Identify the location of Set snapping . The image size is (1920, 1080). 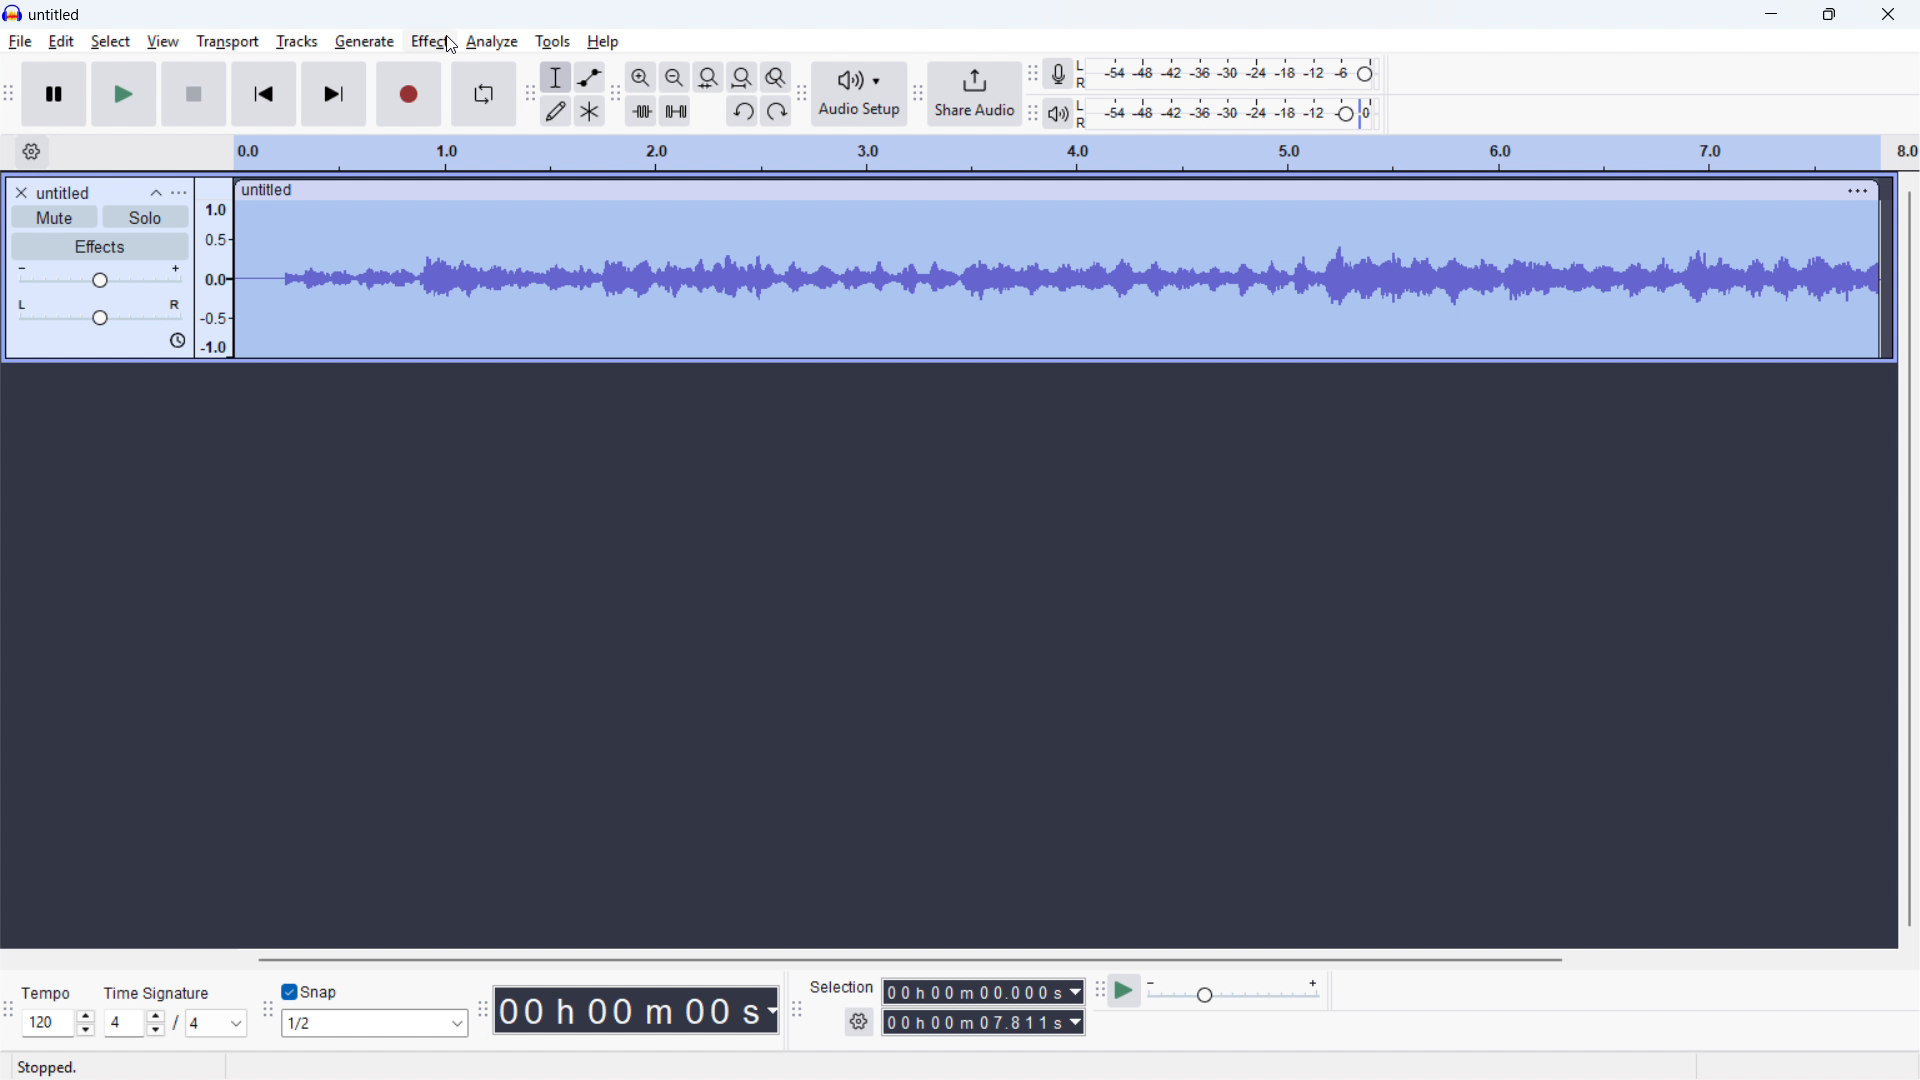
(375, 1023).